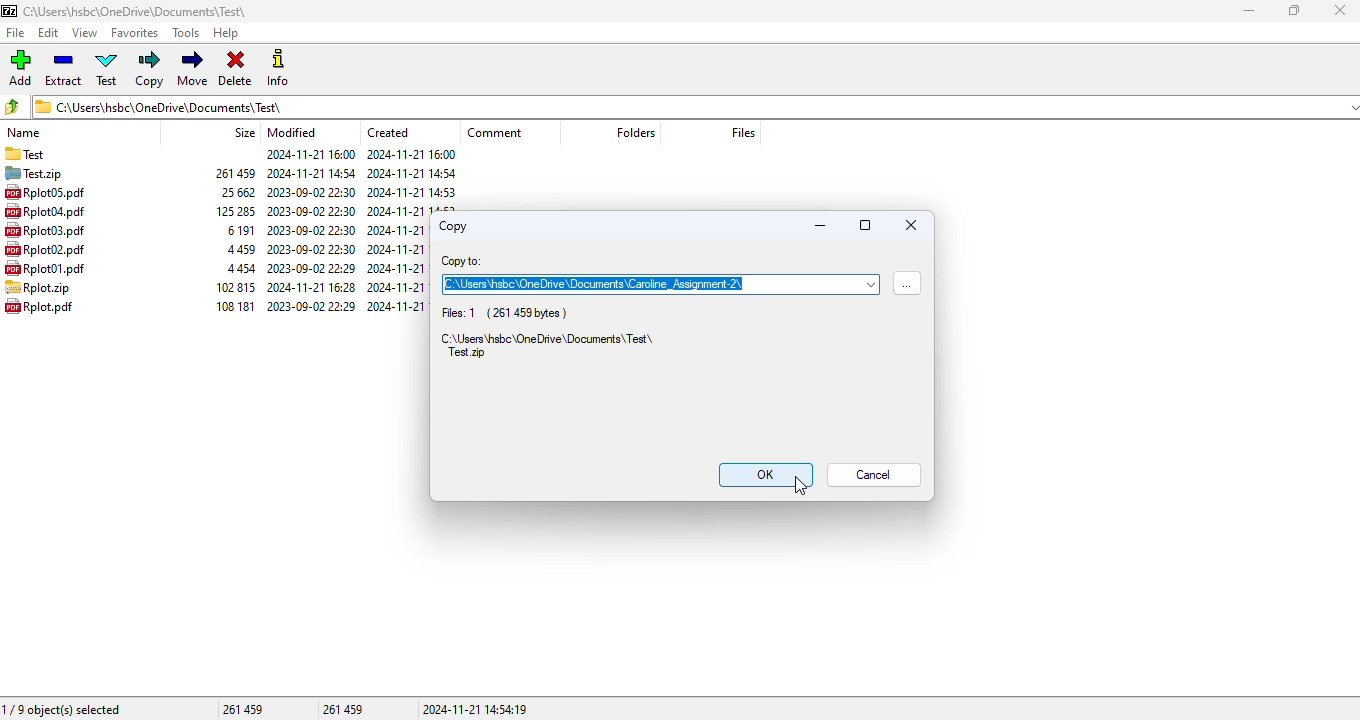 The height and width of the screenshot is (720, 1360). Describe the element at coordinates (495, 133) in the screenshot. I see `comment` at that location.